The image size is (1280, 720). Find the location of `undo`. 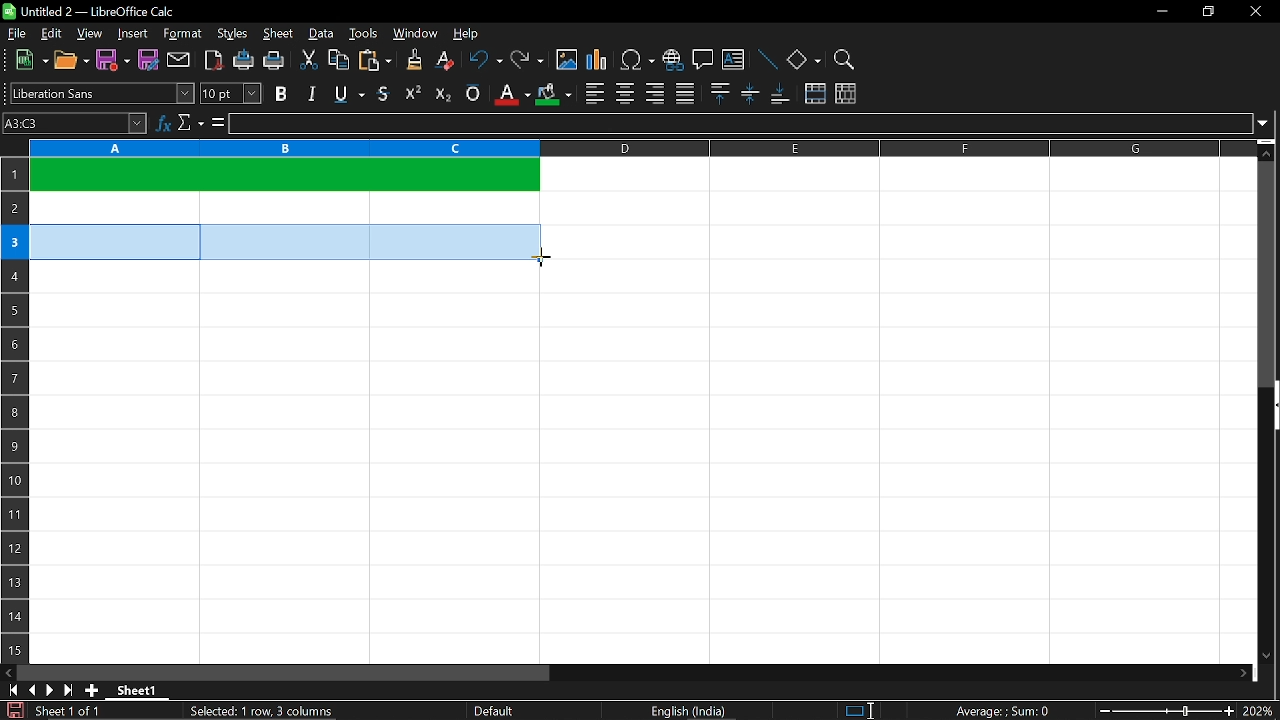

undo is located at coordinates (484, 61).